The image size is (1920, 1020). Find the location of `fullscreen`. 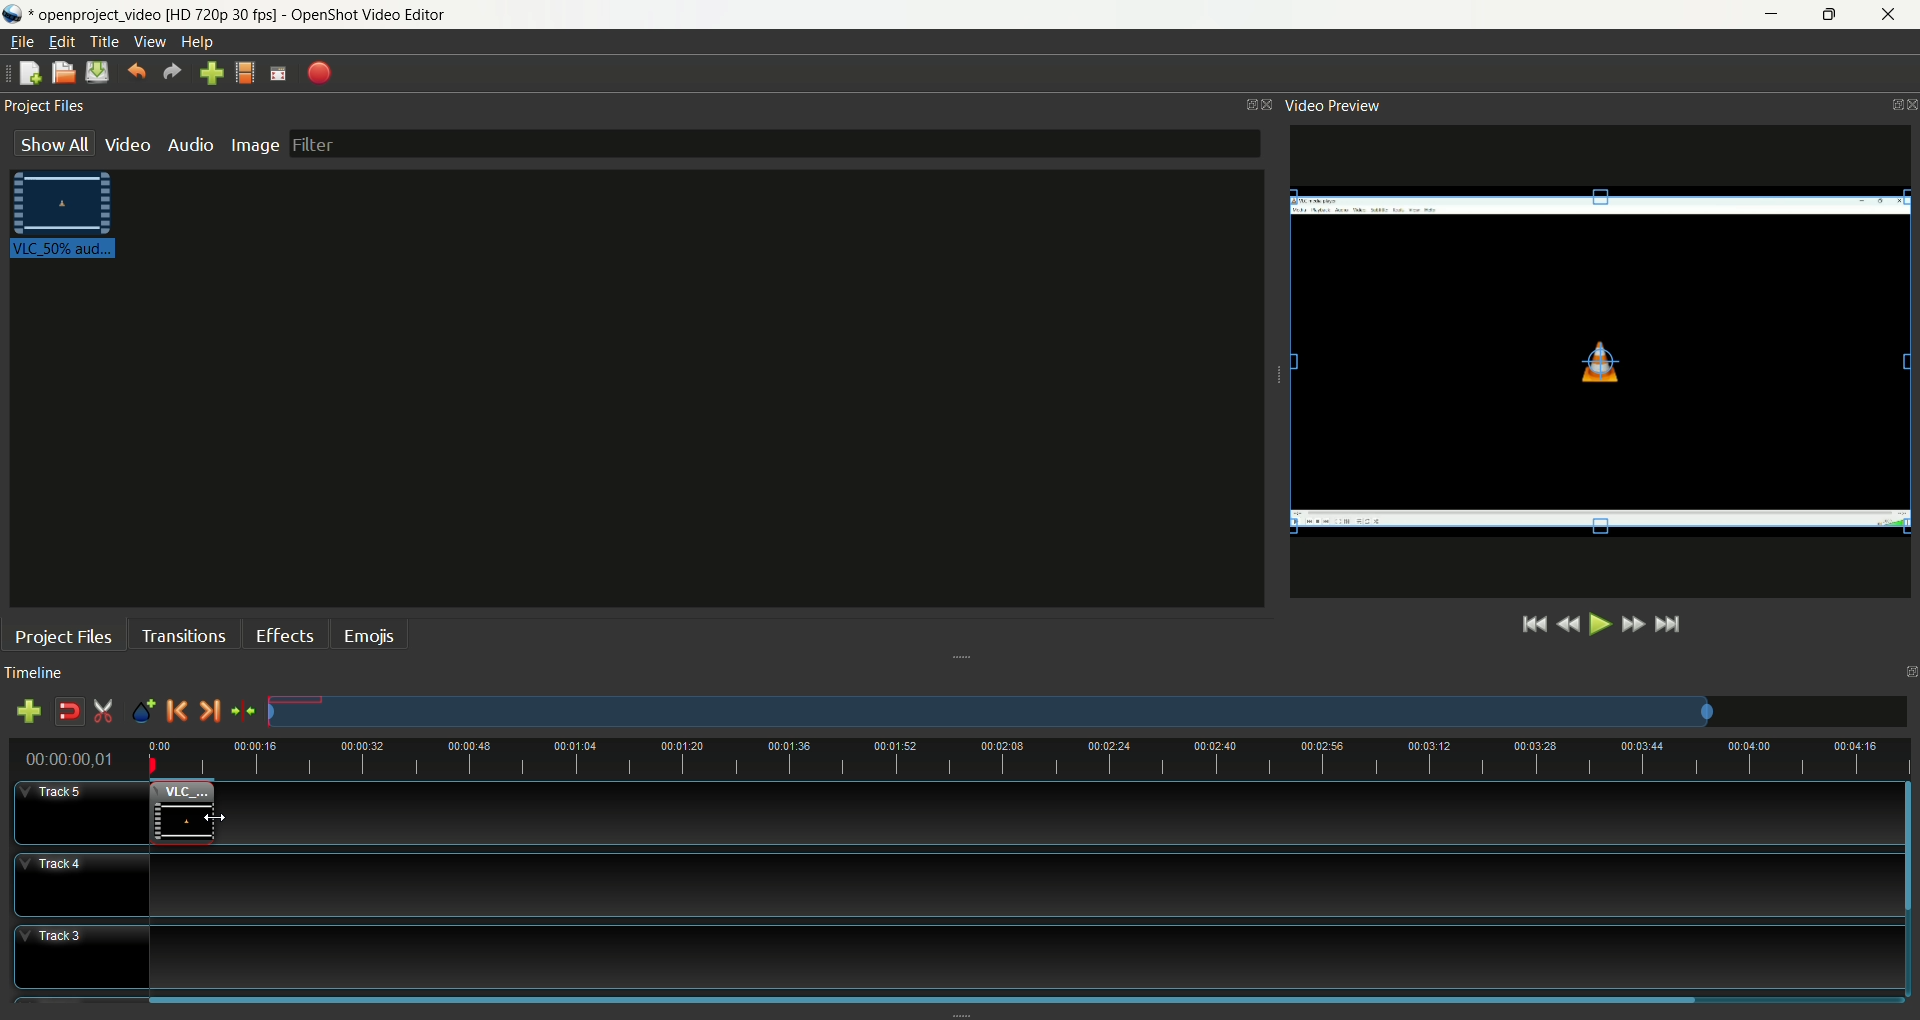

fullscreen is located at coordinates (279, 74).